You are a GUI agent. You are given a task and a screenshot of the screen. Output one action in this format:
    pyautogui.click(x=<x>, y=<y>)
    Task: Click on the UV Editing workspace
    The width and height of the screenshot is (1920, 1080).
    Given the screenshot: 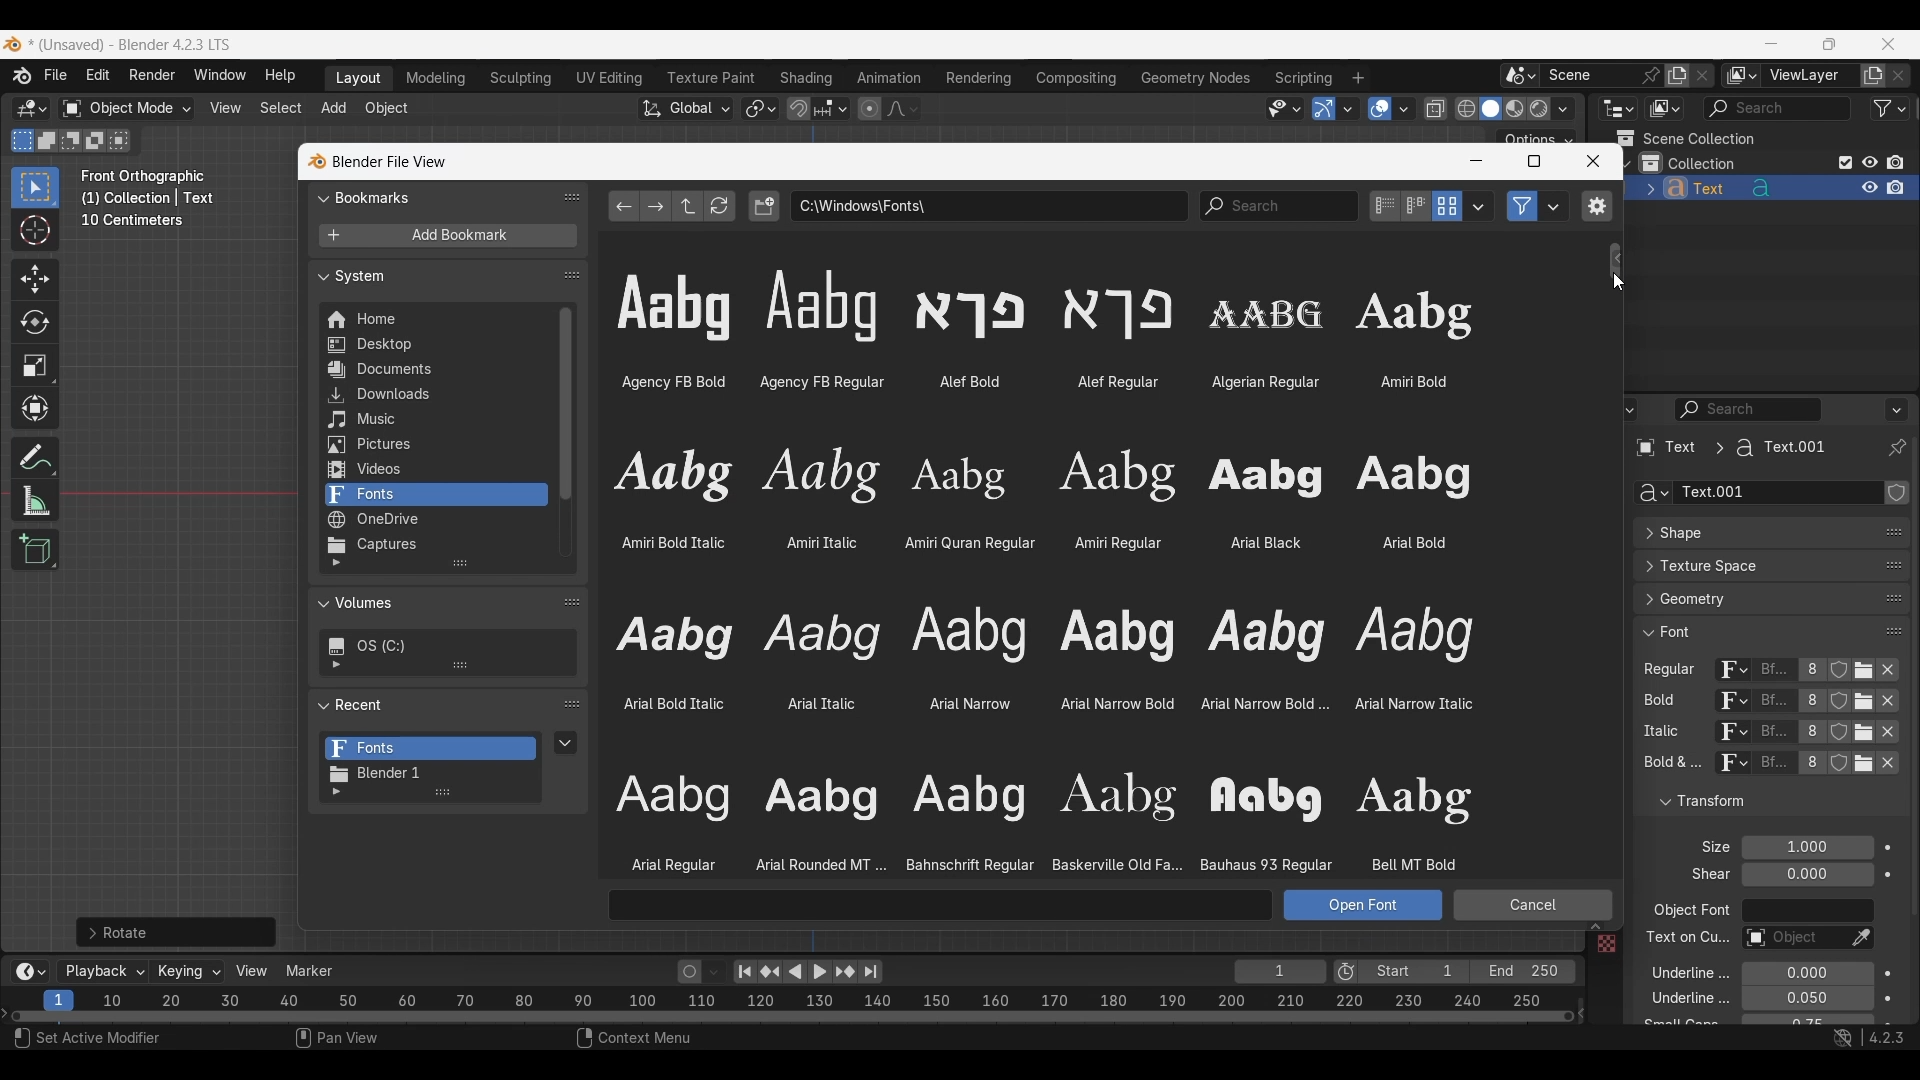 What is the action you would take?
    pyautogui.click(x=611, y=78)
    